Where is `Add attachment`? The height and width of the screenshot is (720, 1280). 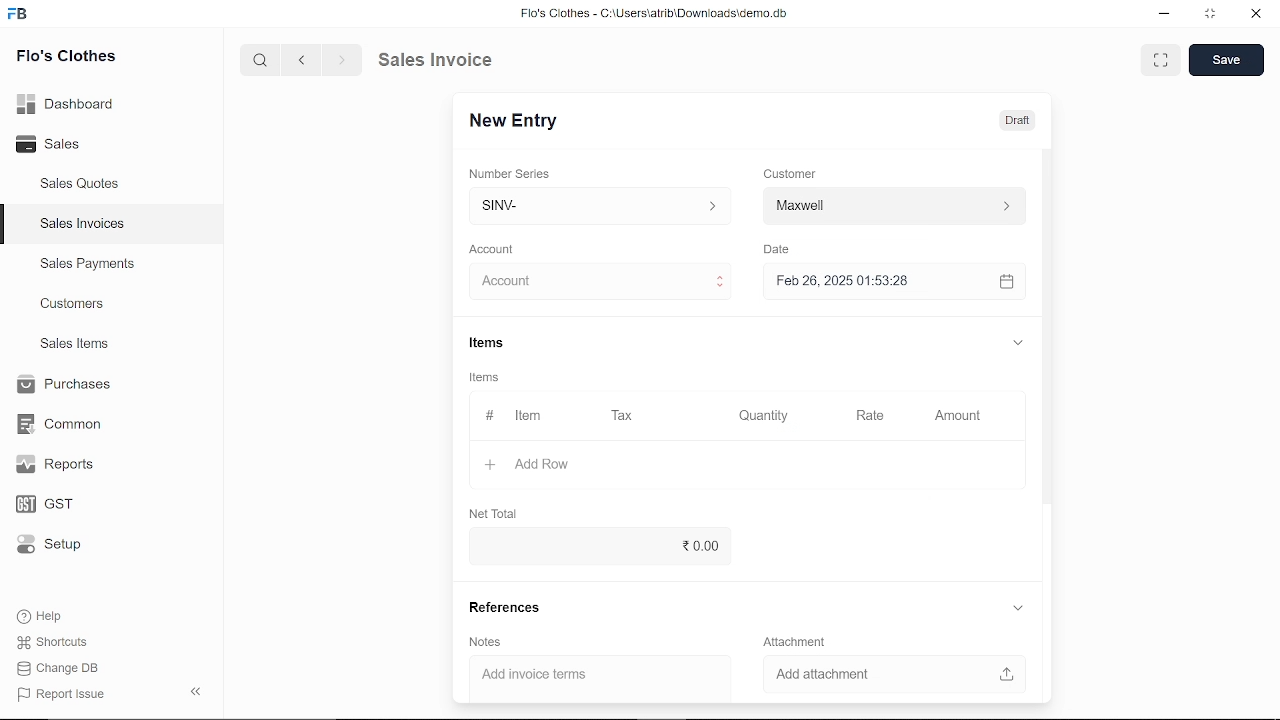 Add attachment is located at coordinates (896, 676).